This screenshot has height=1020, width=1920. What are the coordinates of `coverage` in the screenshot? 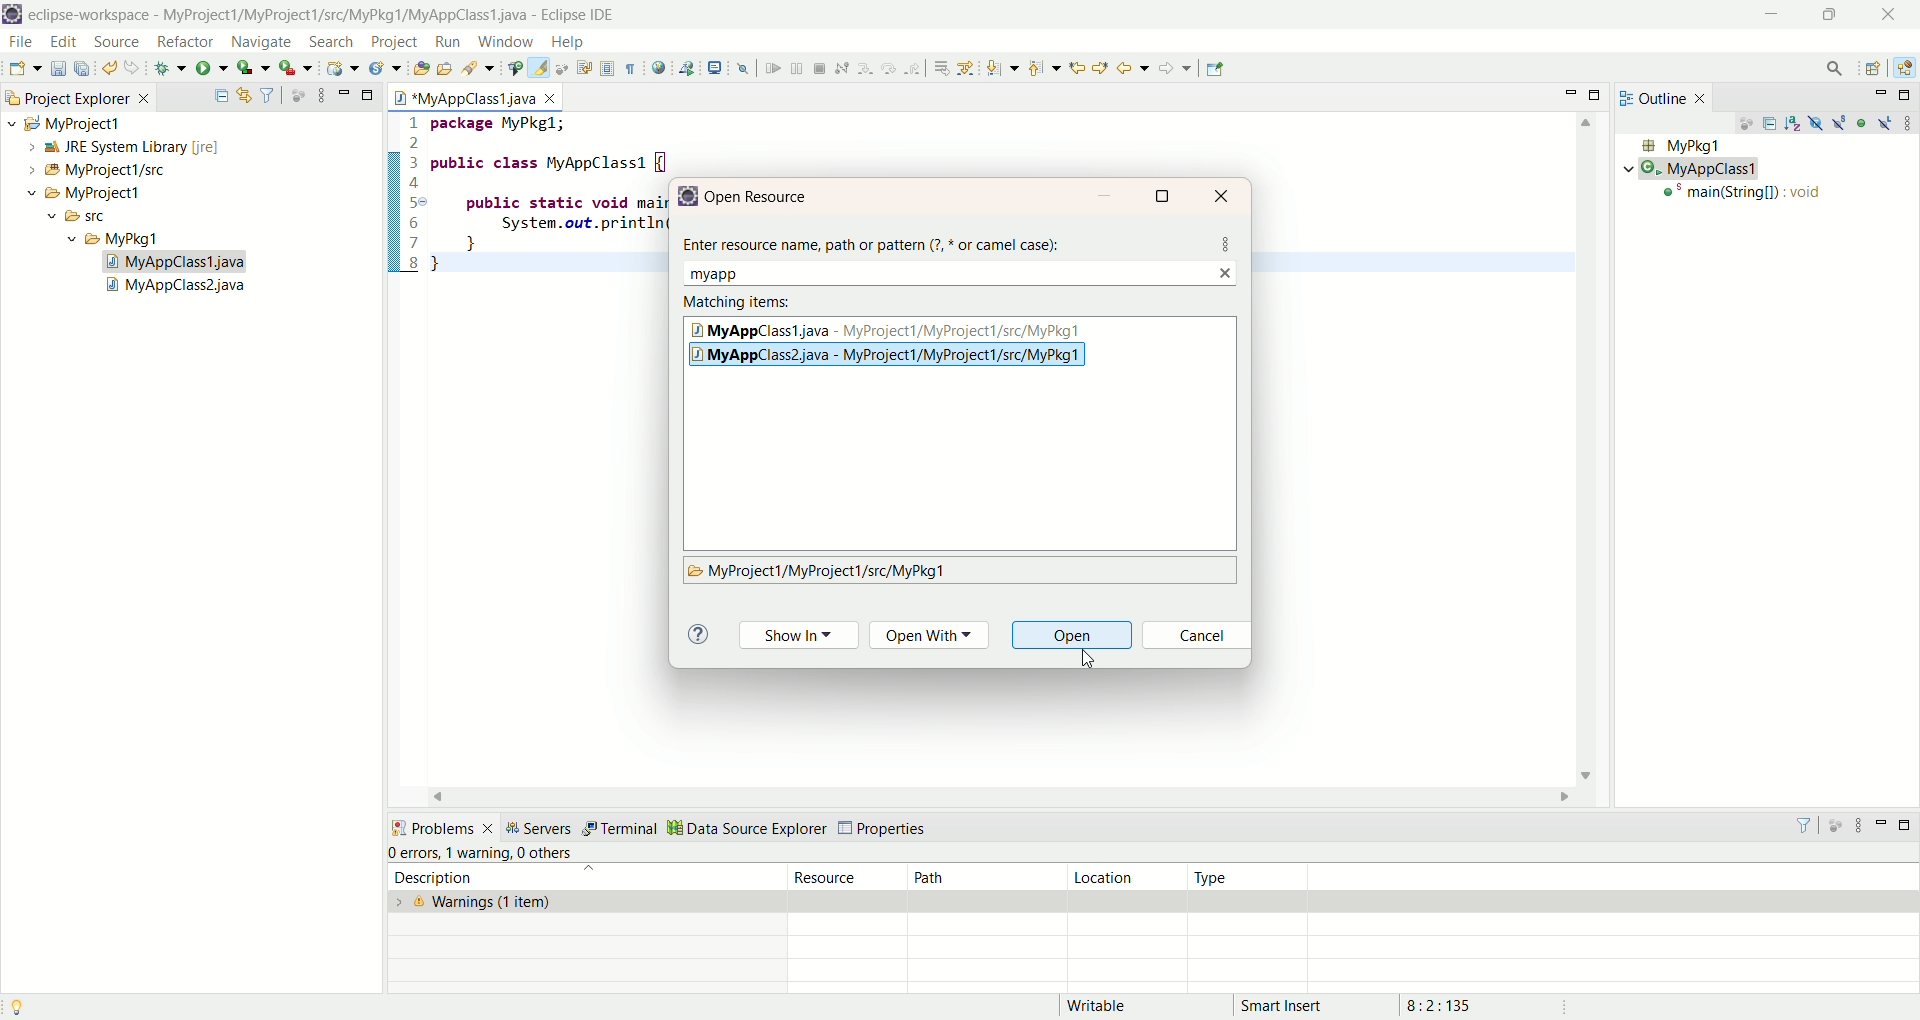 It's located at (254, 68).